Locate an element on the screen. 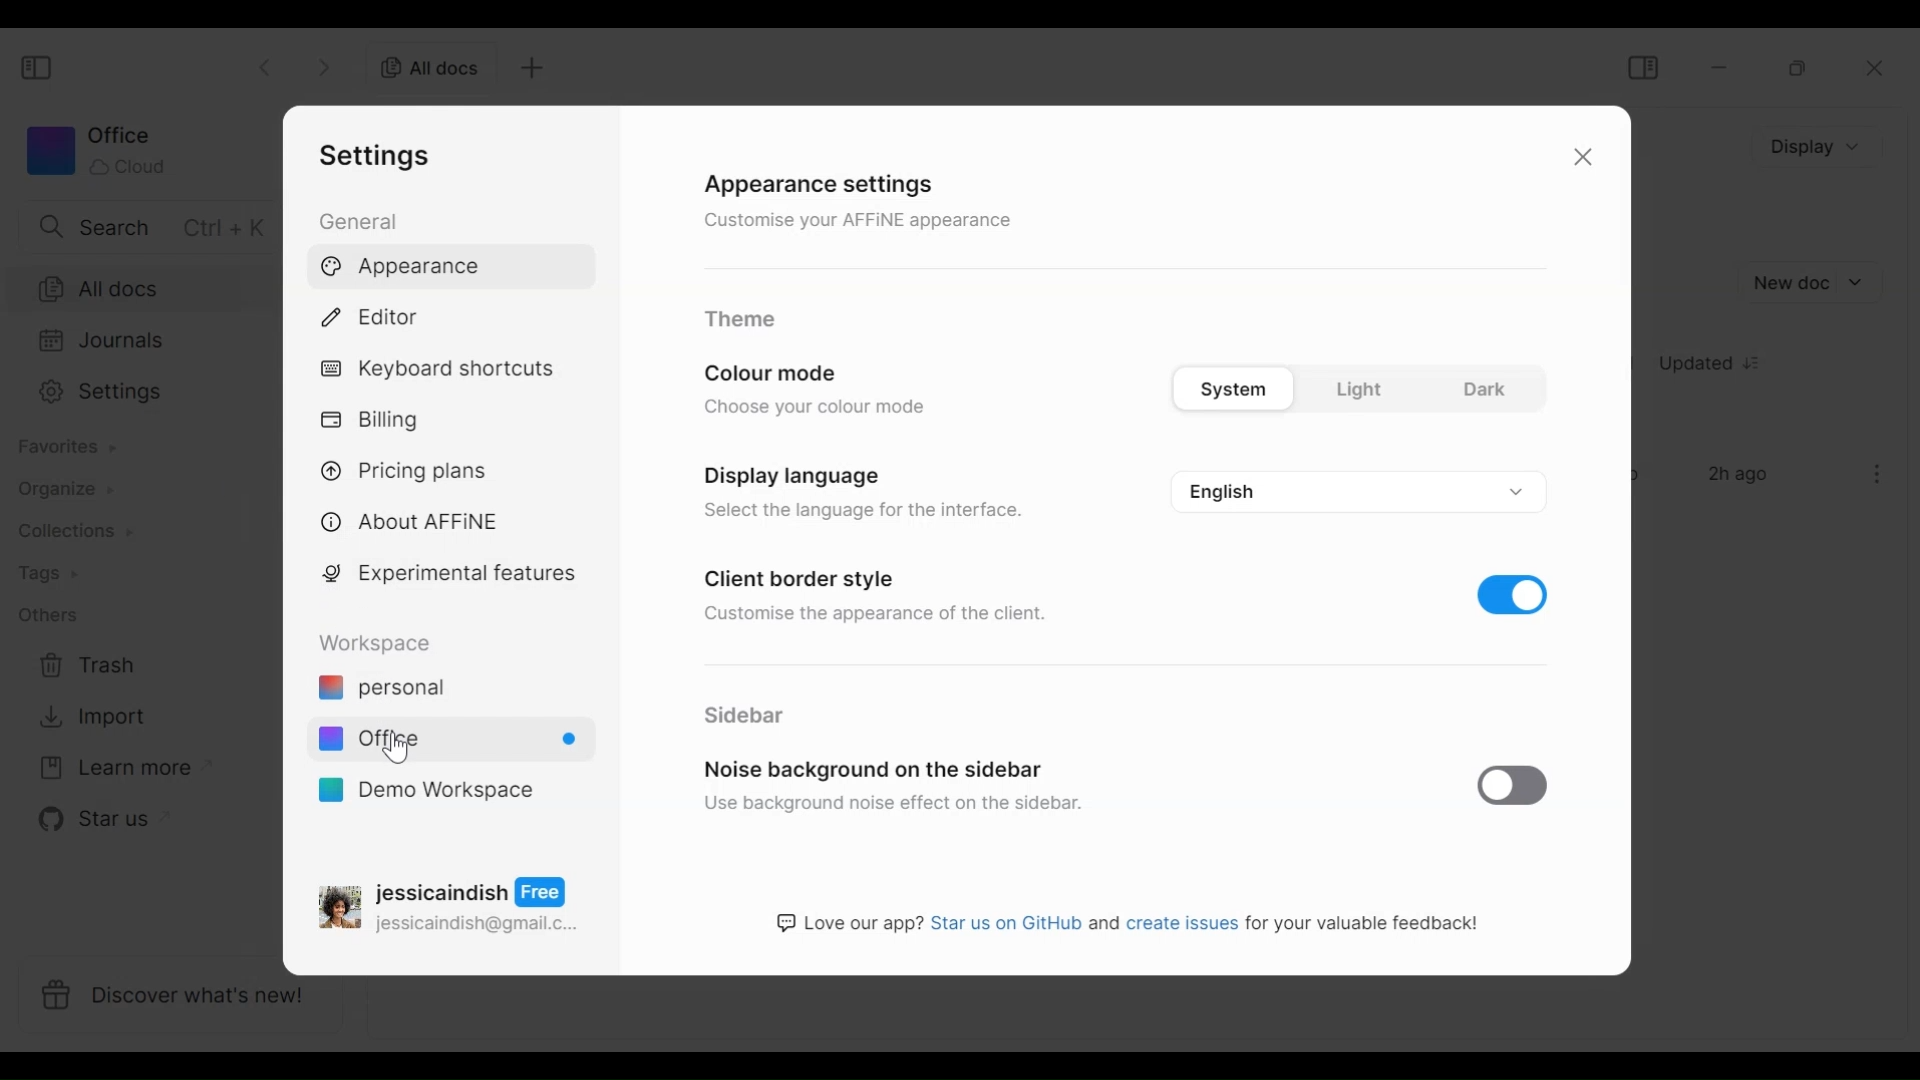  Noise background in the sidebar is located at coordinates (879, 763).